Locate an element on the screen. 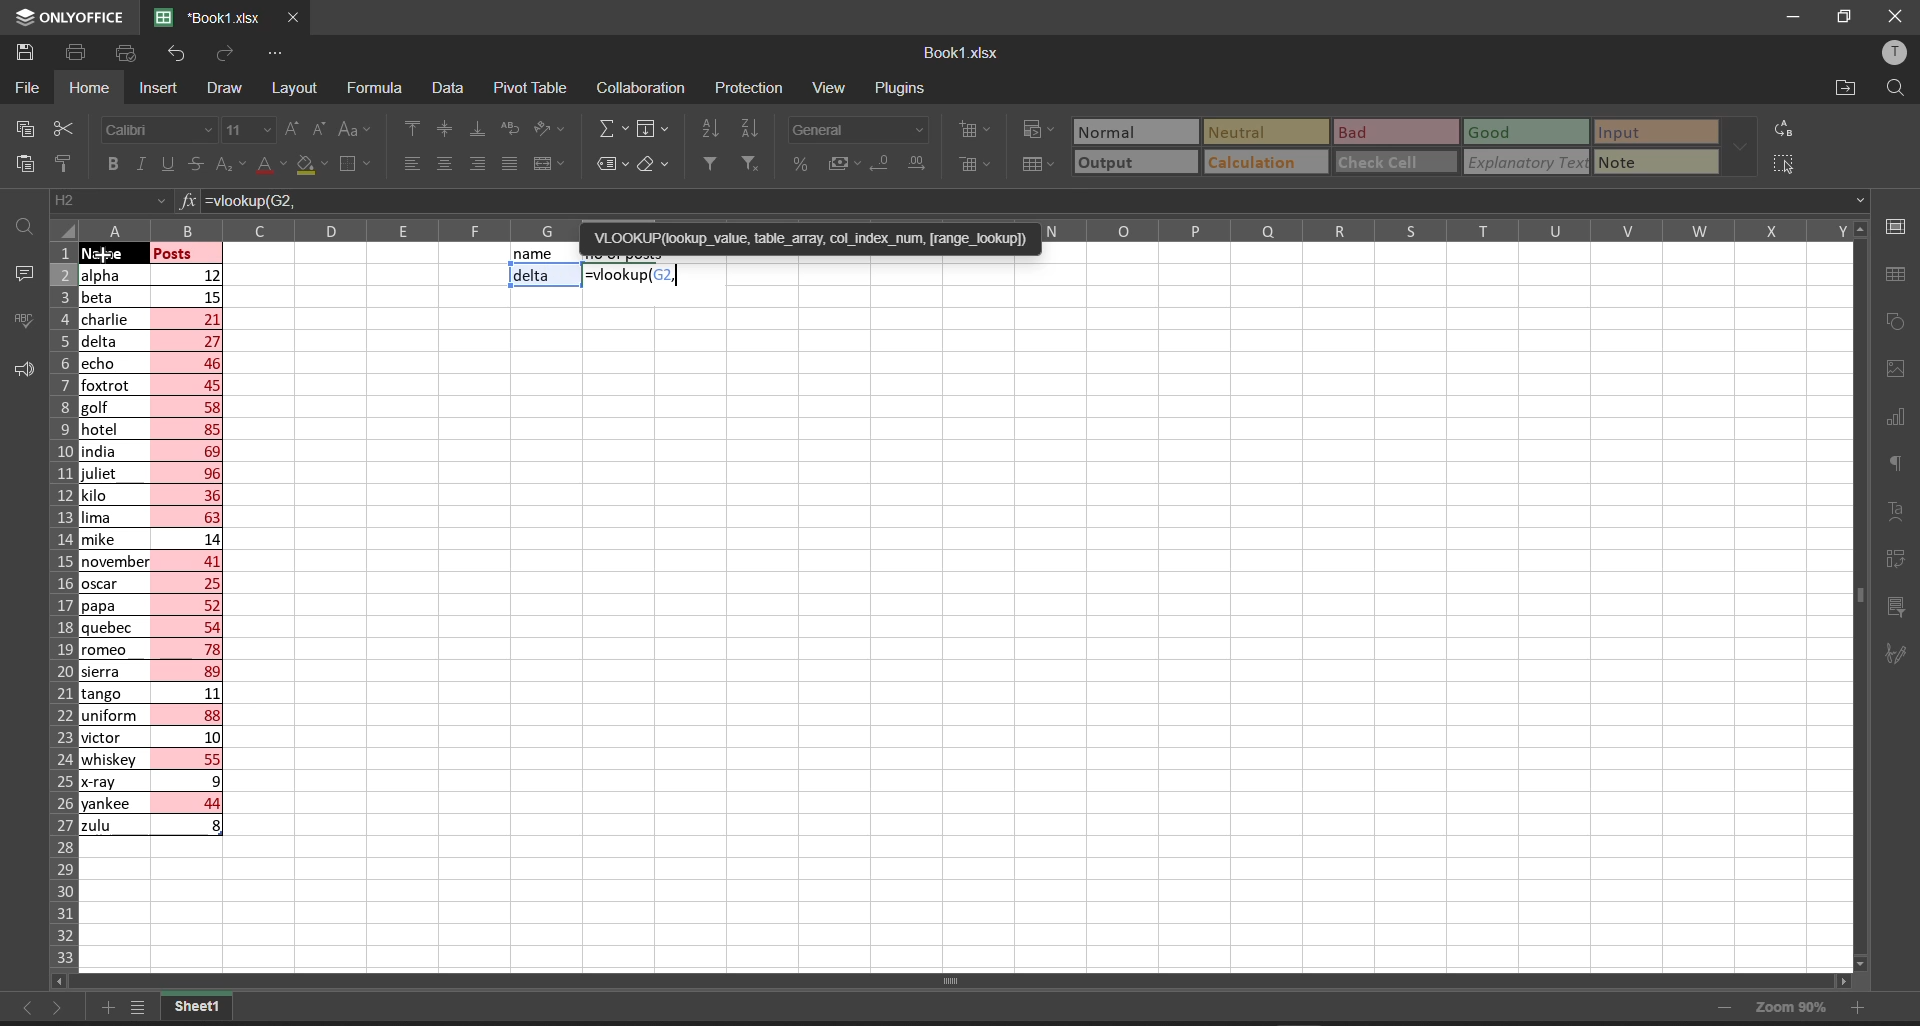  feedback and support is located at coordinates (18, 370).